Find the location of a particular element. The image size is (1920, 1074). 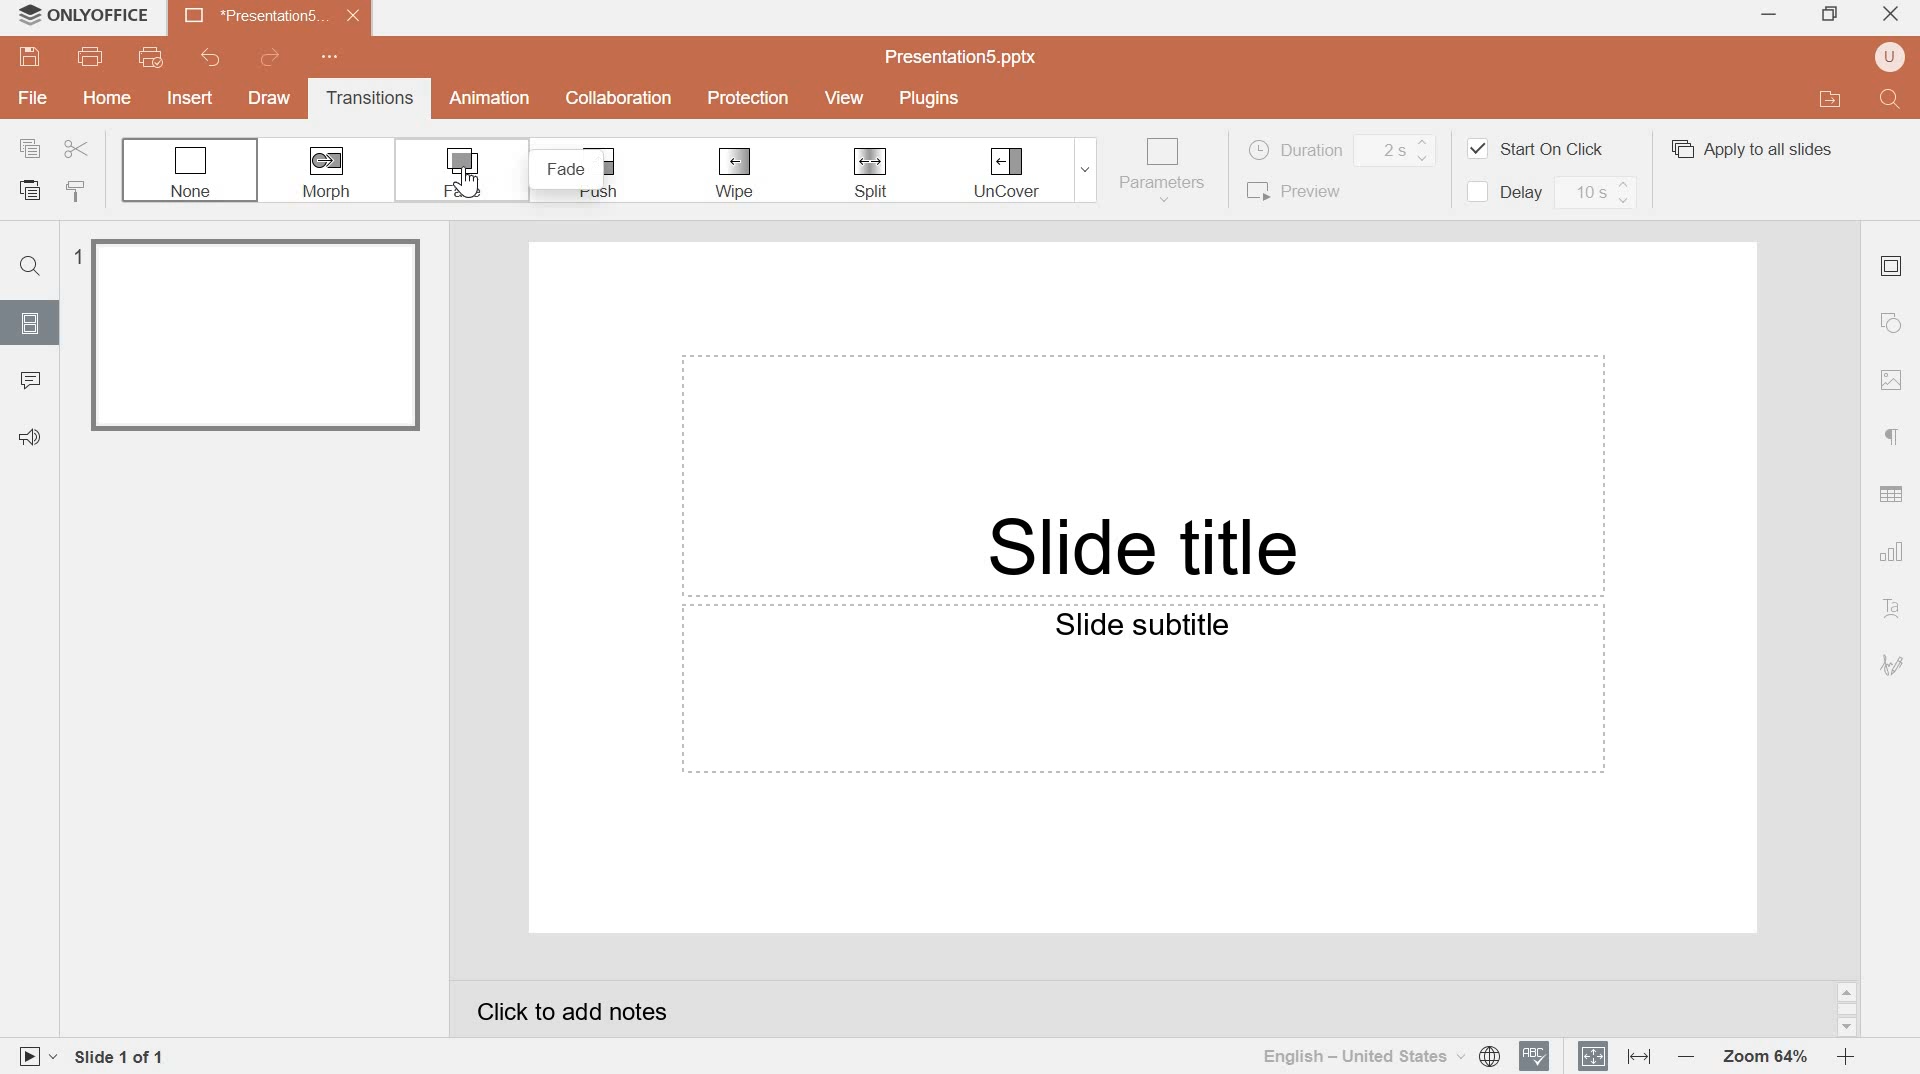

None is located at coordinates (191, 171).